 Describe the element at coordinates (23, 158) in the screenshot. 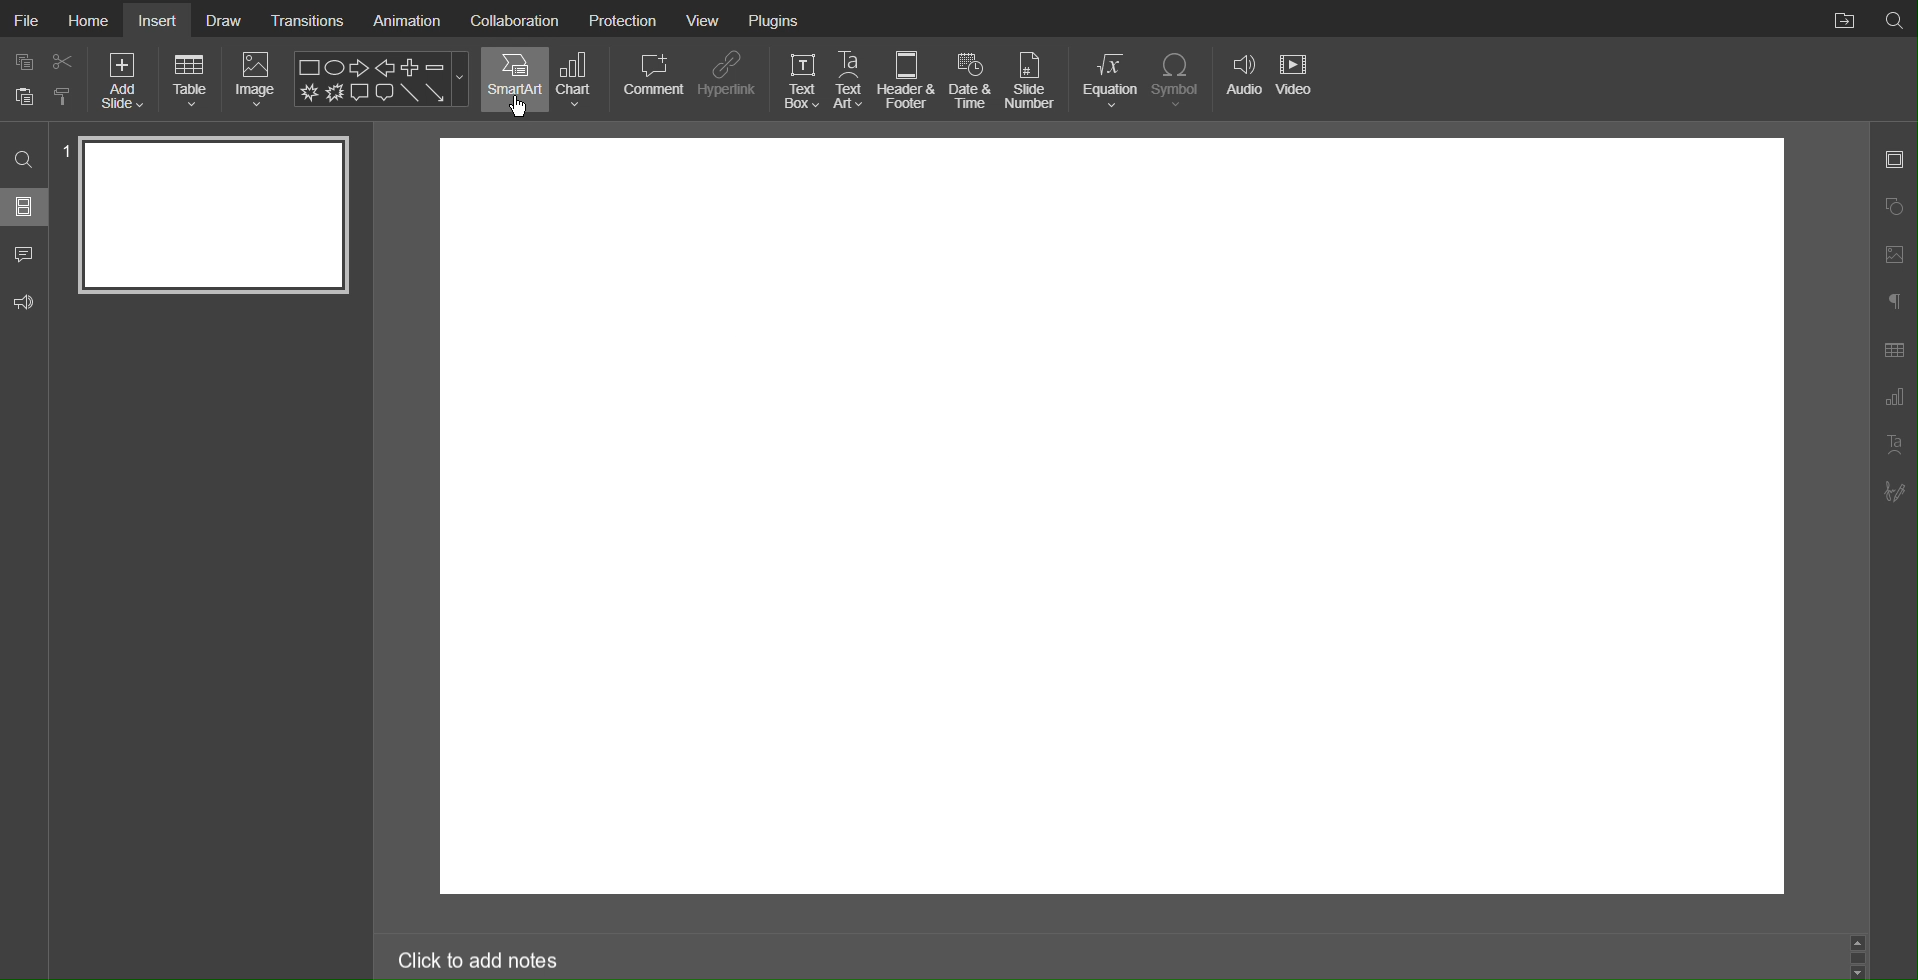

I see `Search` at that location.